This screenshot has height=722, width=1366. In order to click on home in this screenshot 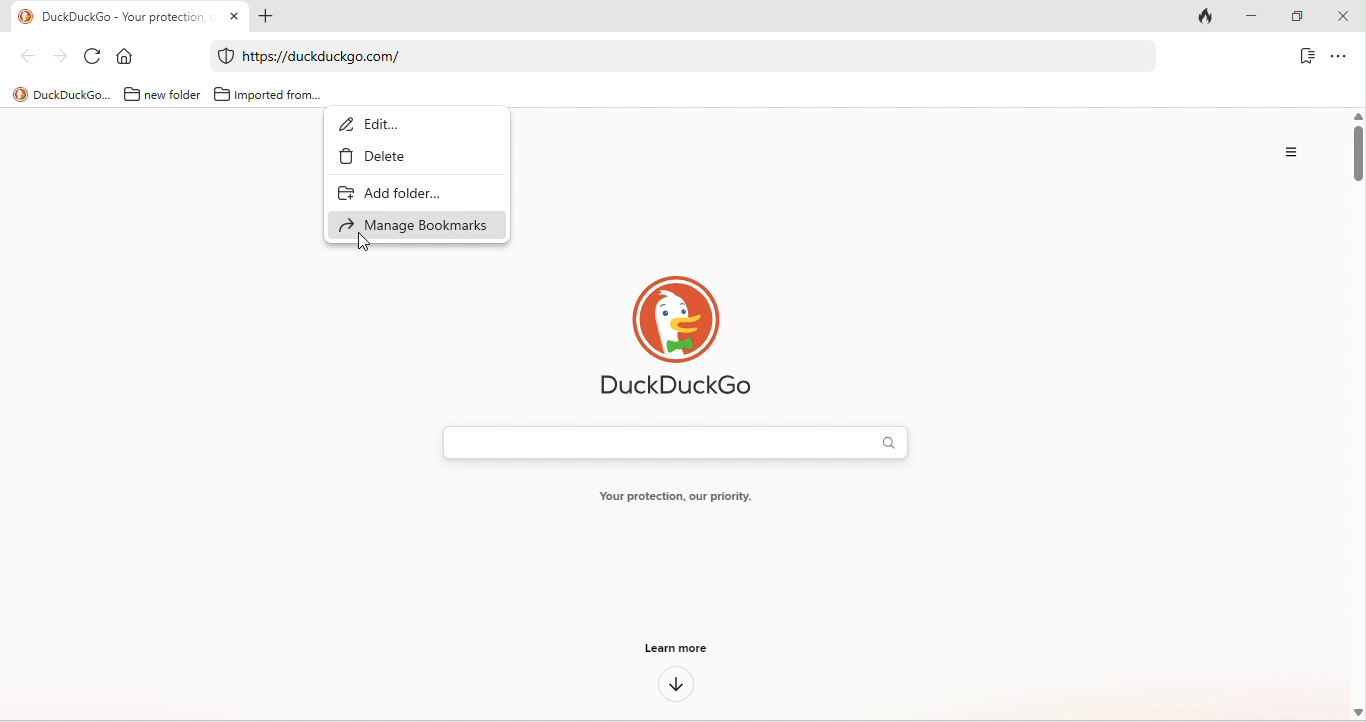, I will do `click(127, 55)`.